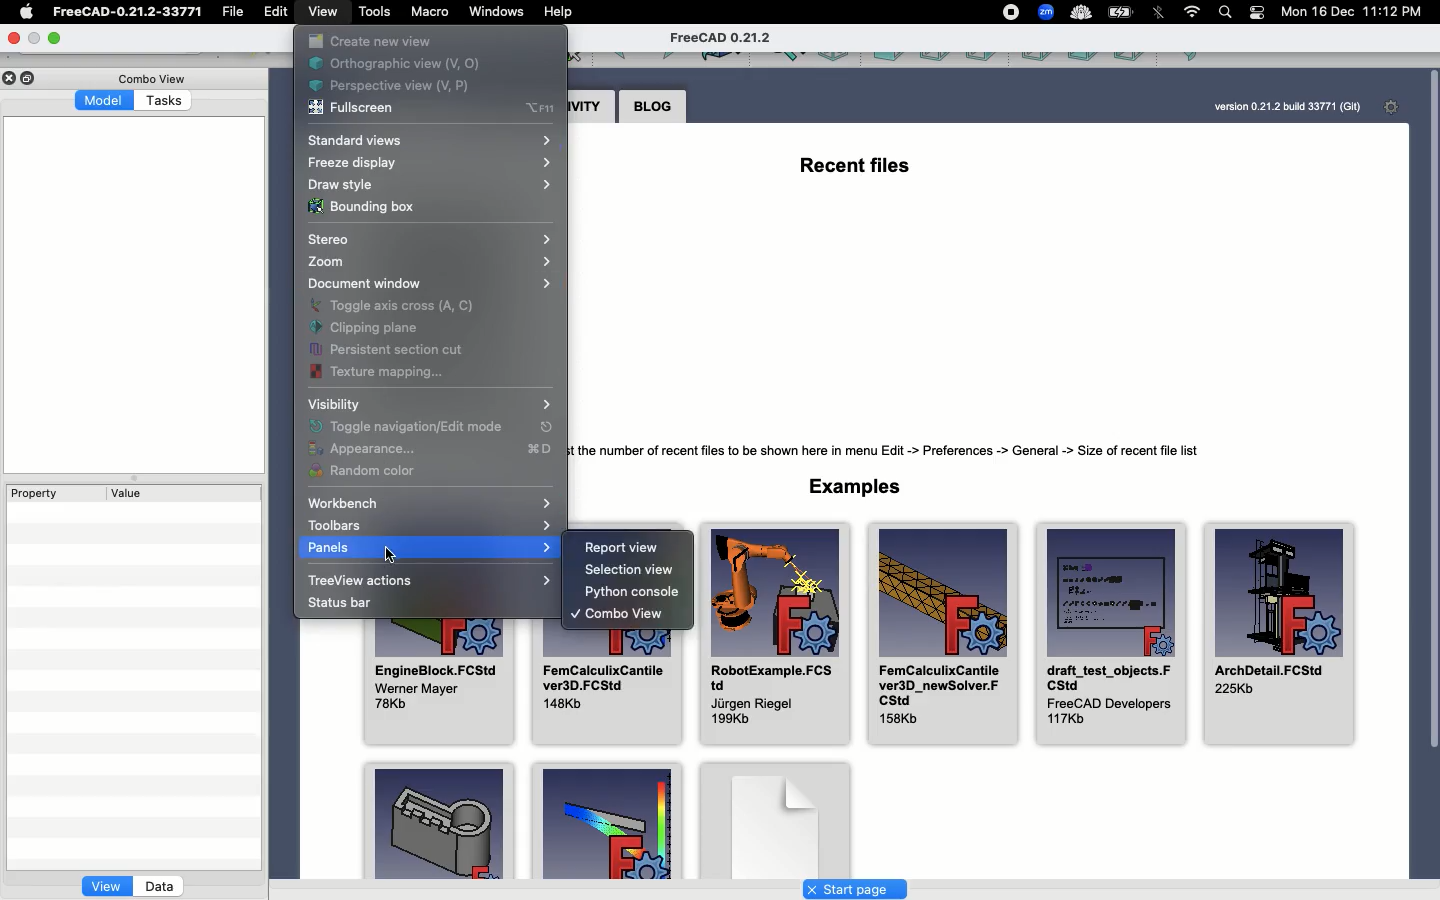 This screenshot has height=900, width=1440. Describe the element at coordinates (383, 372) in the screenshot. I see `Texture mapping ` at that location.